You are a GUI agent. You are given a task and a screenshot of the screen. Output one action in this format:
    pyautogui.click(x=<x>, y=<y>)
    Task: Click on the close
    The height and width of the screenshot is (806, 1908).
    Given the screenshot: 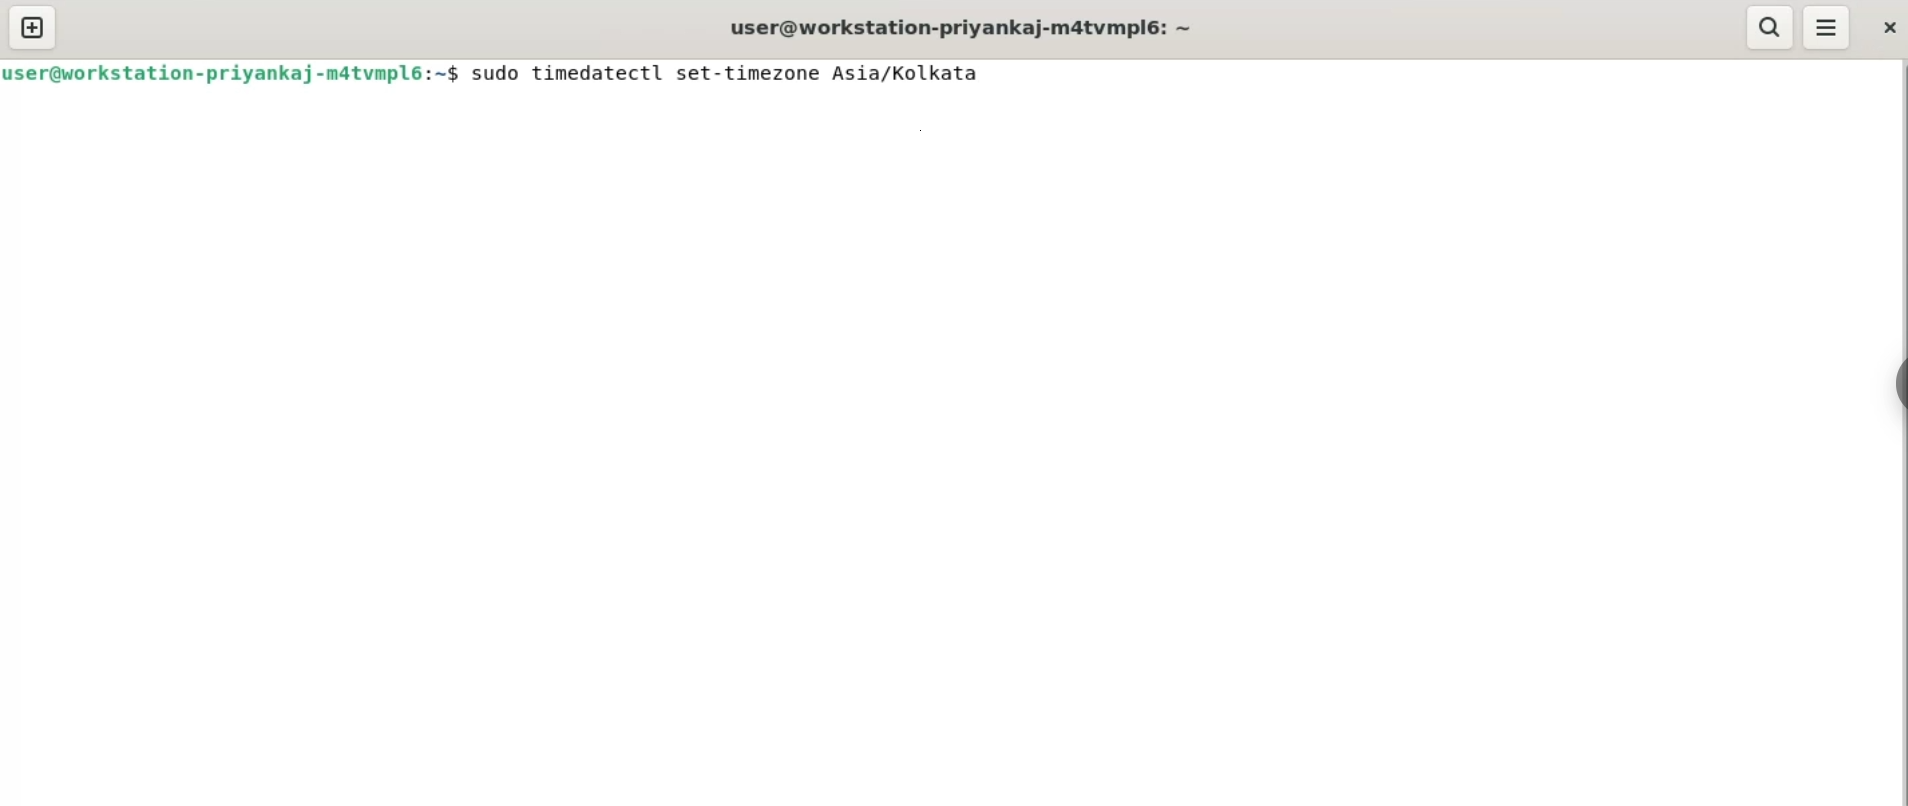 What is the action you would take?
    pyautogui.click(x=1891, y=29)
    